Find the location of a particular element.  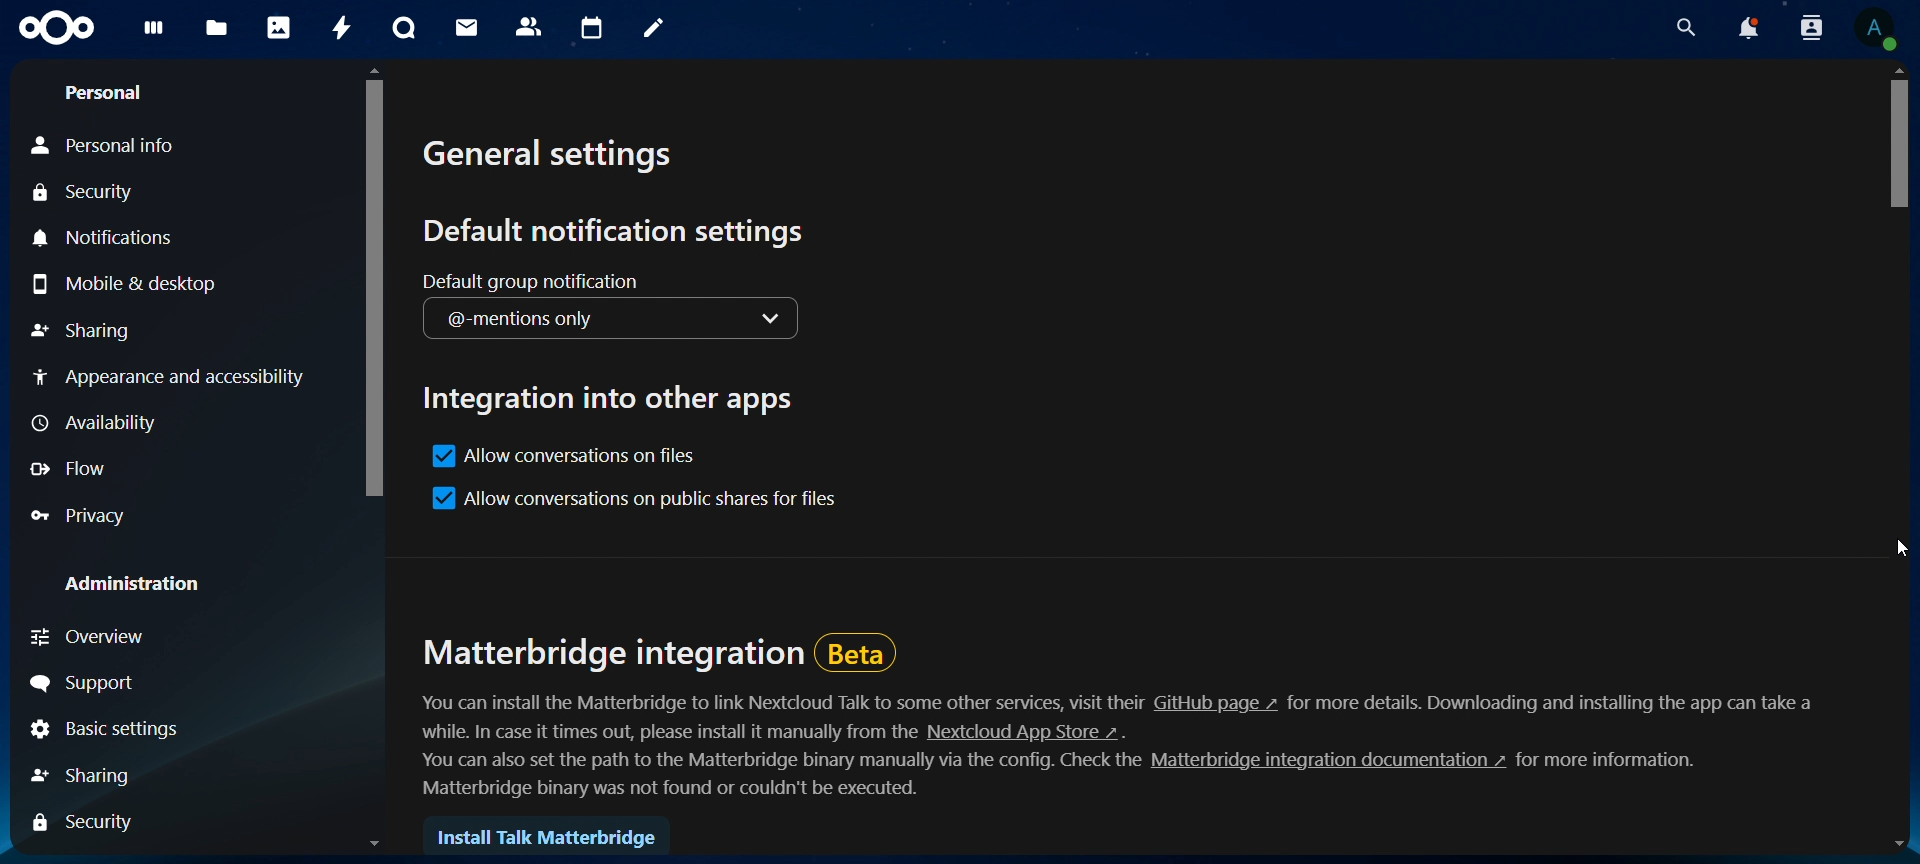

Administration is located at coordinates (119, 587).